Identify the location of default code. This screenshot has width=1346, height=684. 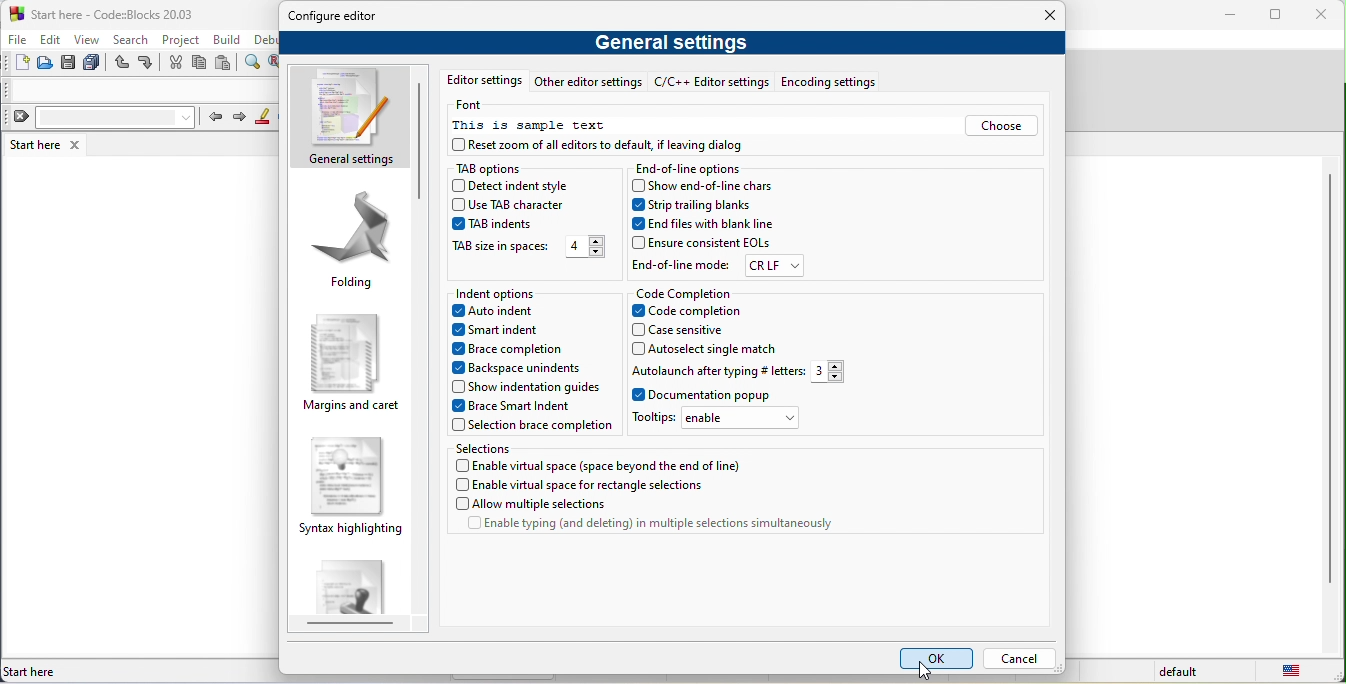
(352, 590).